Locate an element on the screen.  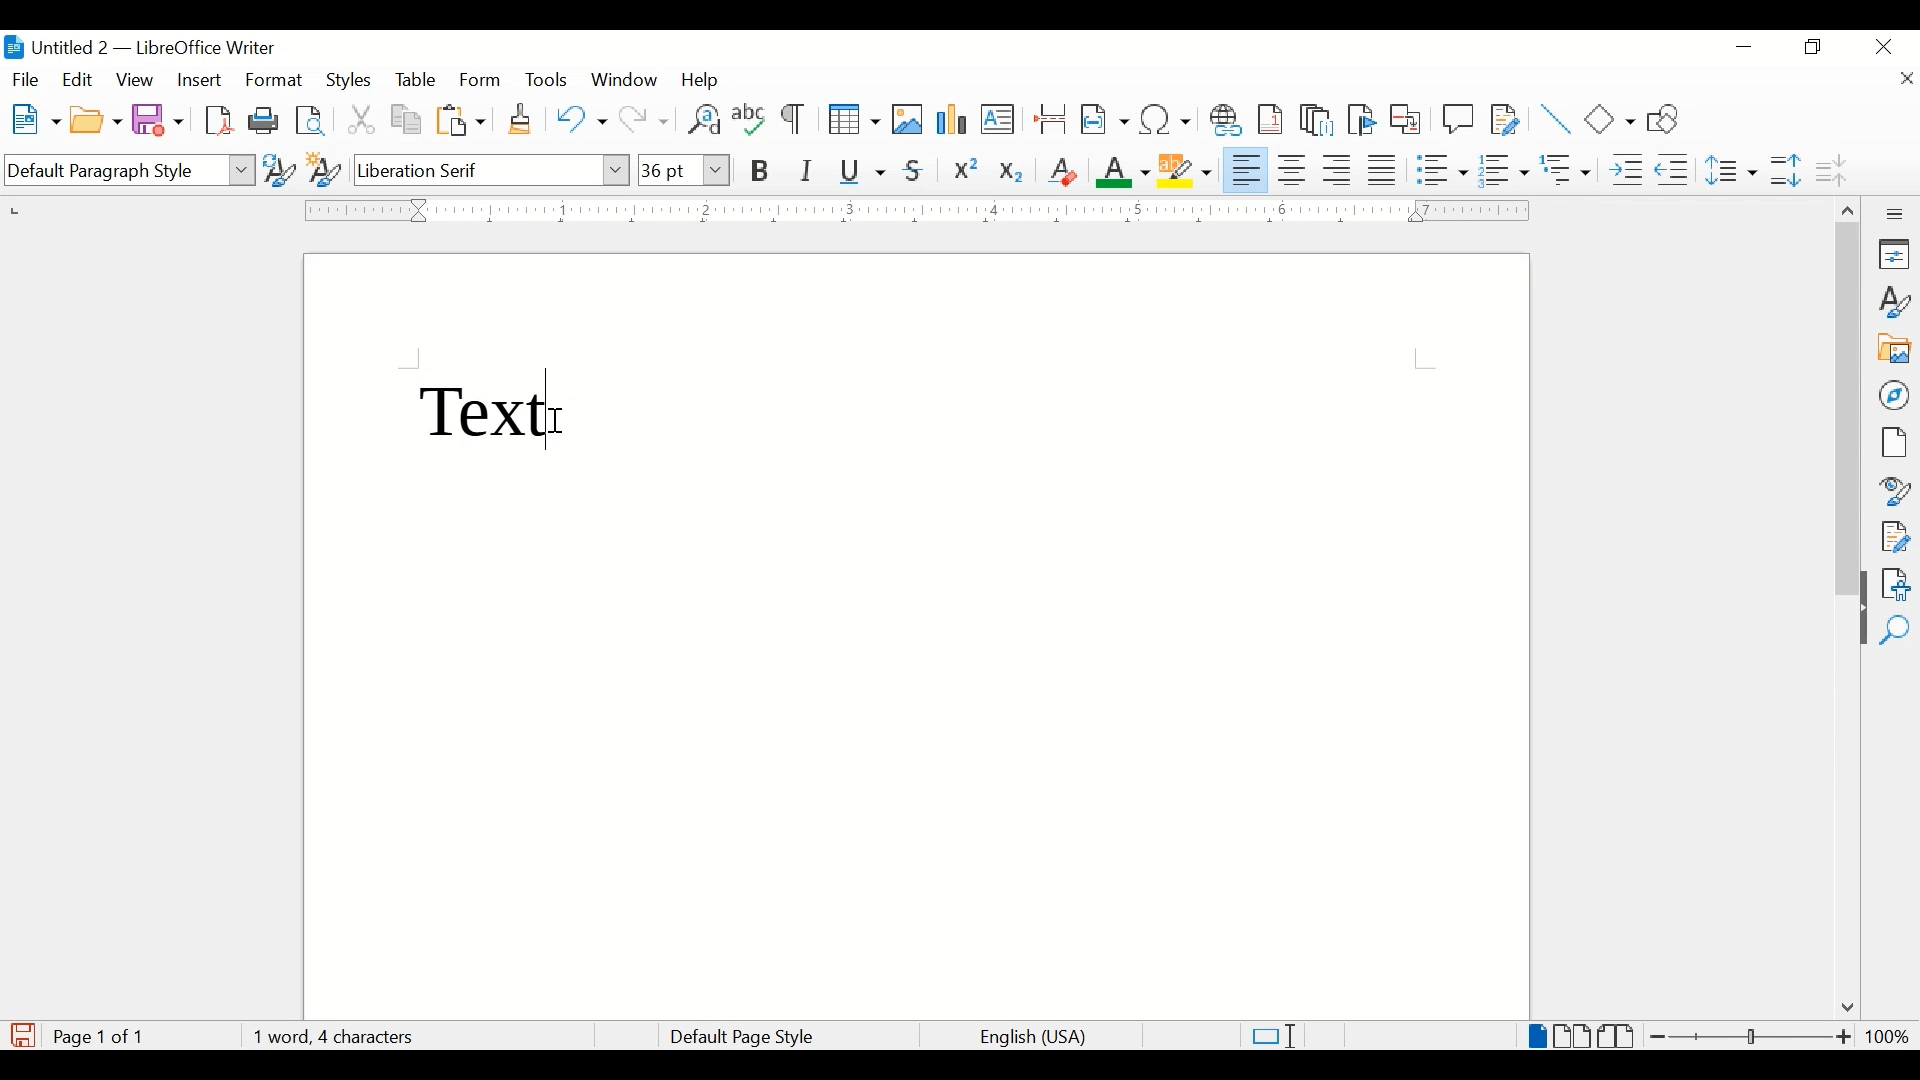
guides is located at coordinates (1425, 359).